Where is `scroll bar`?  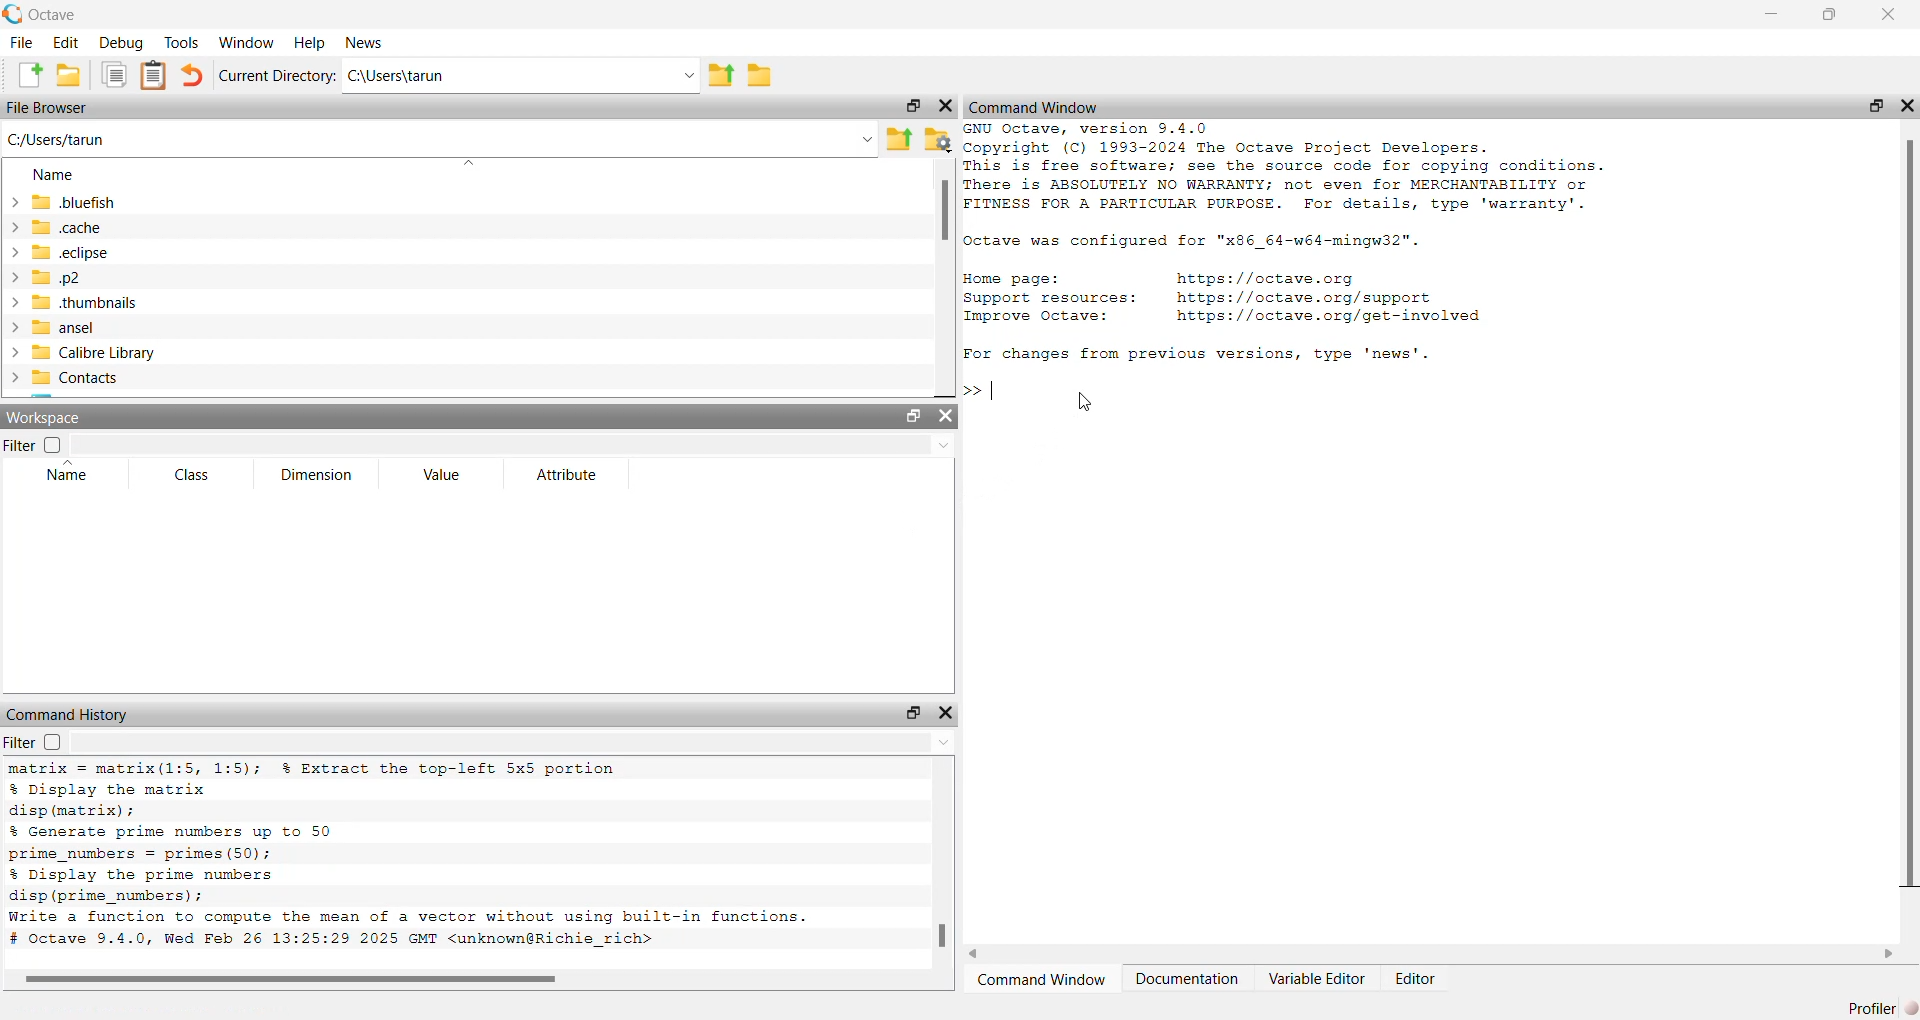 scroll bar is located at coordinates (945, 211).